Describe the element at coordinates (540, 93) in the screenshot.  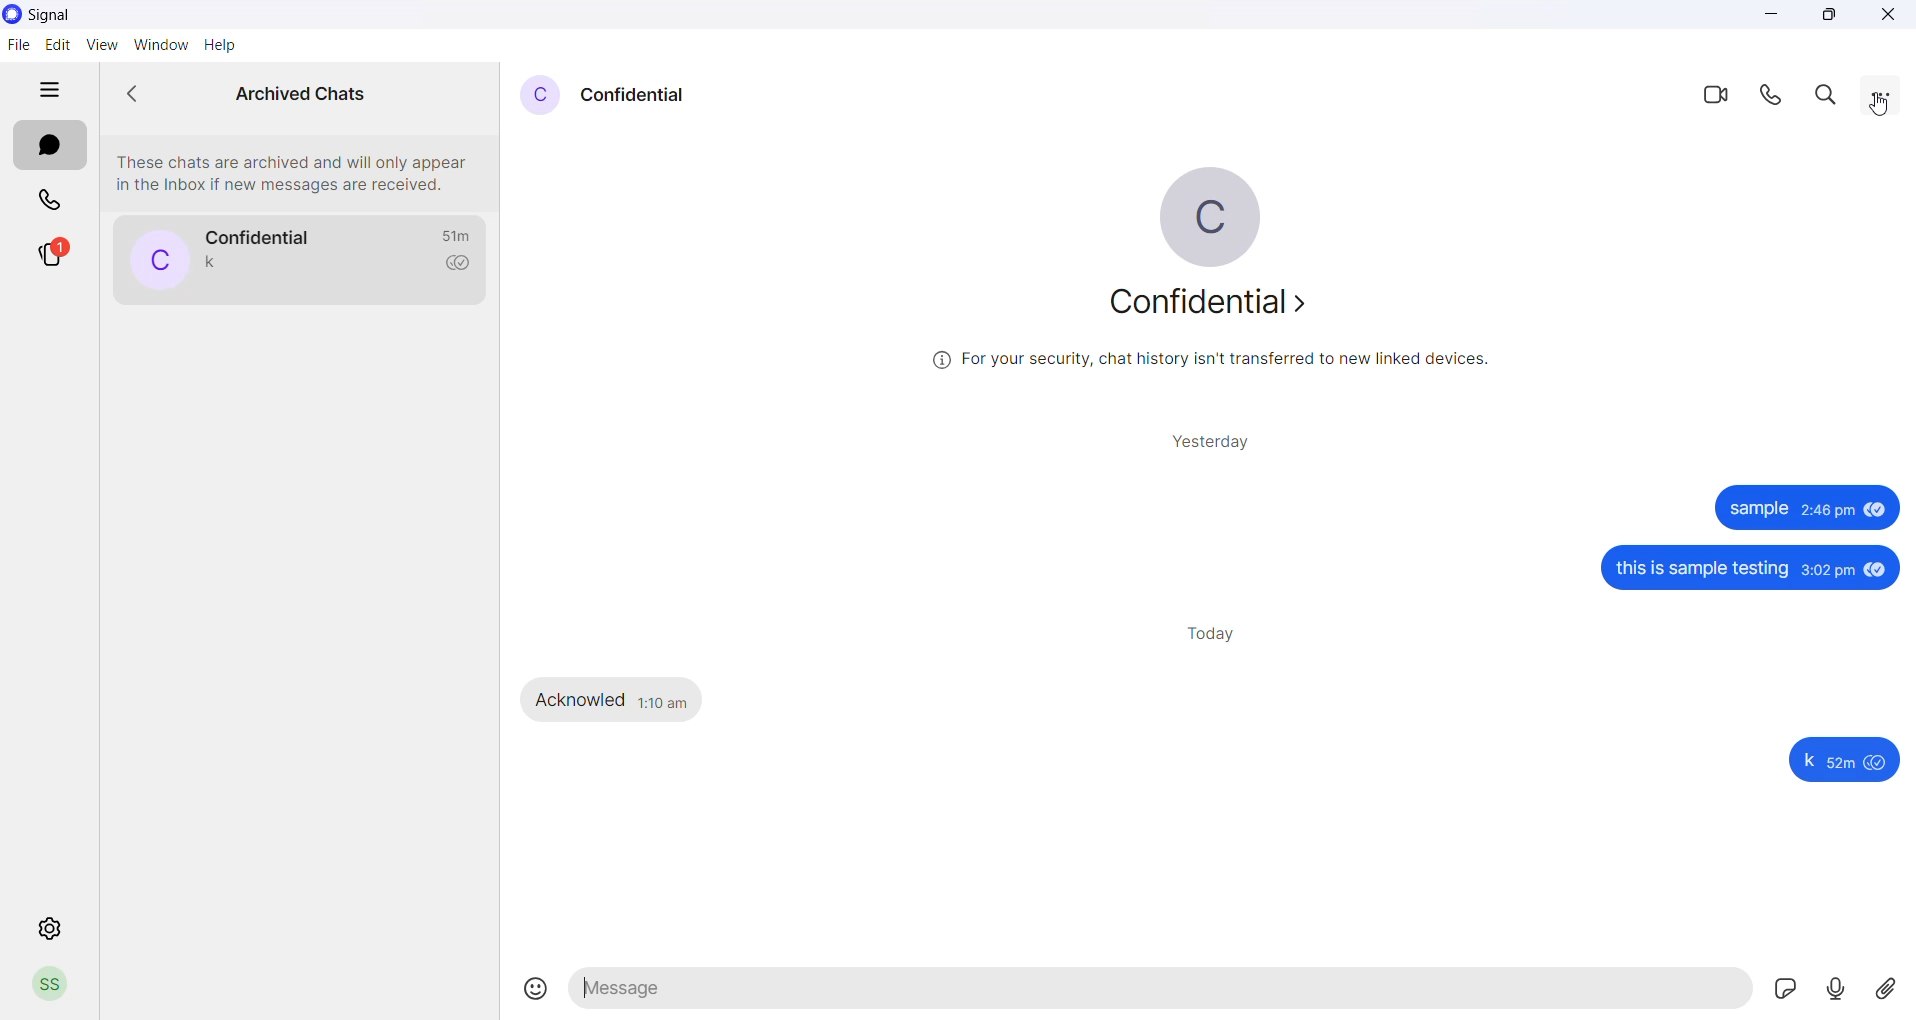
I see `profile picture` at that location.